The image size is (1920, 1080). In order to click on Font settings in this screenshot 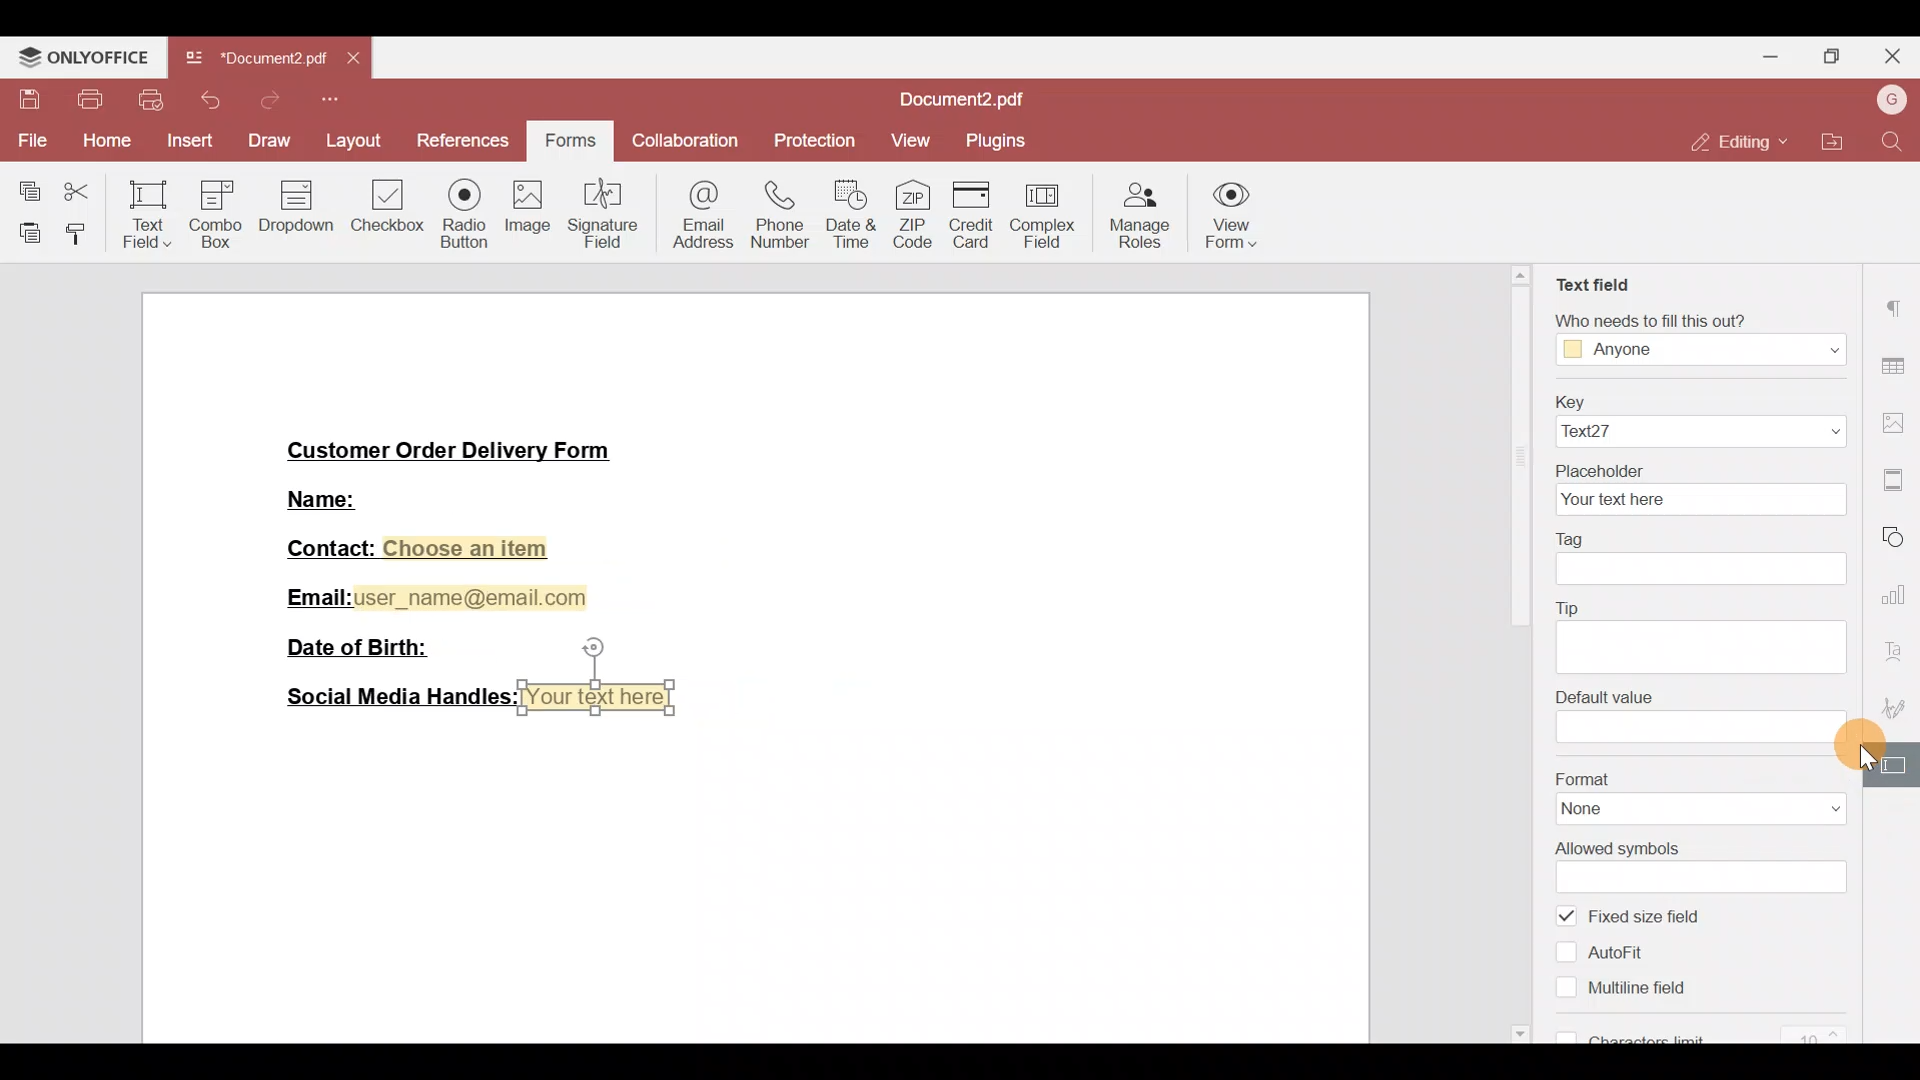, I will do `click(1901, 650)`.